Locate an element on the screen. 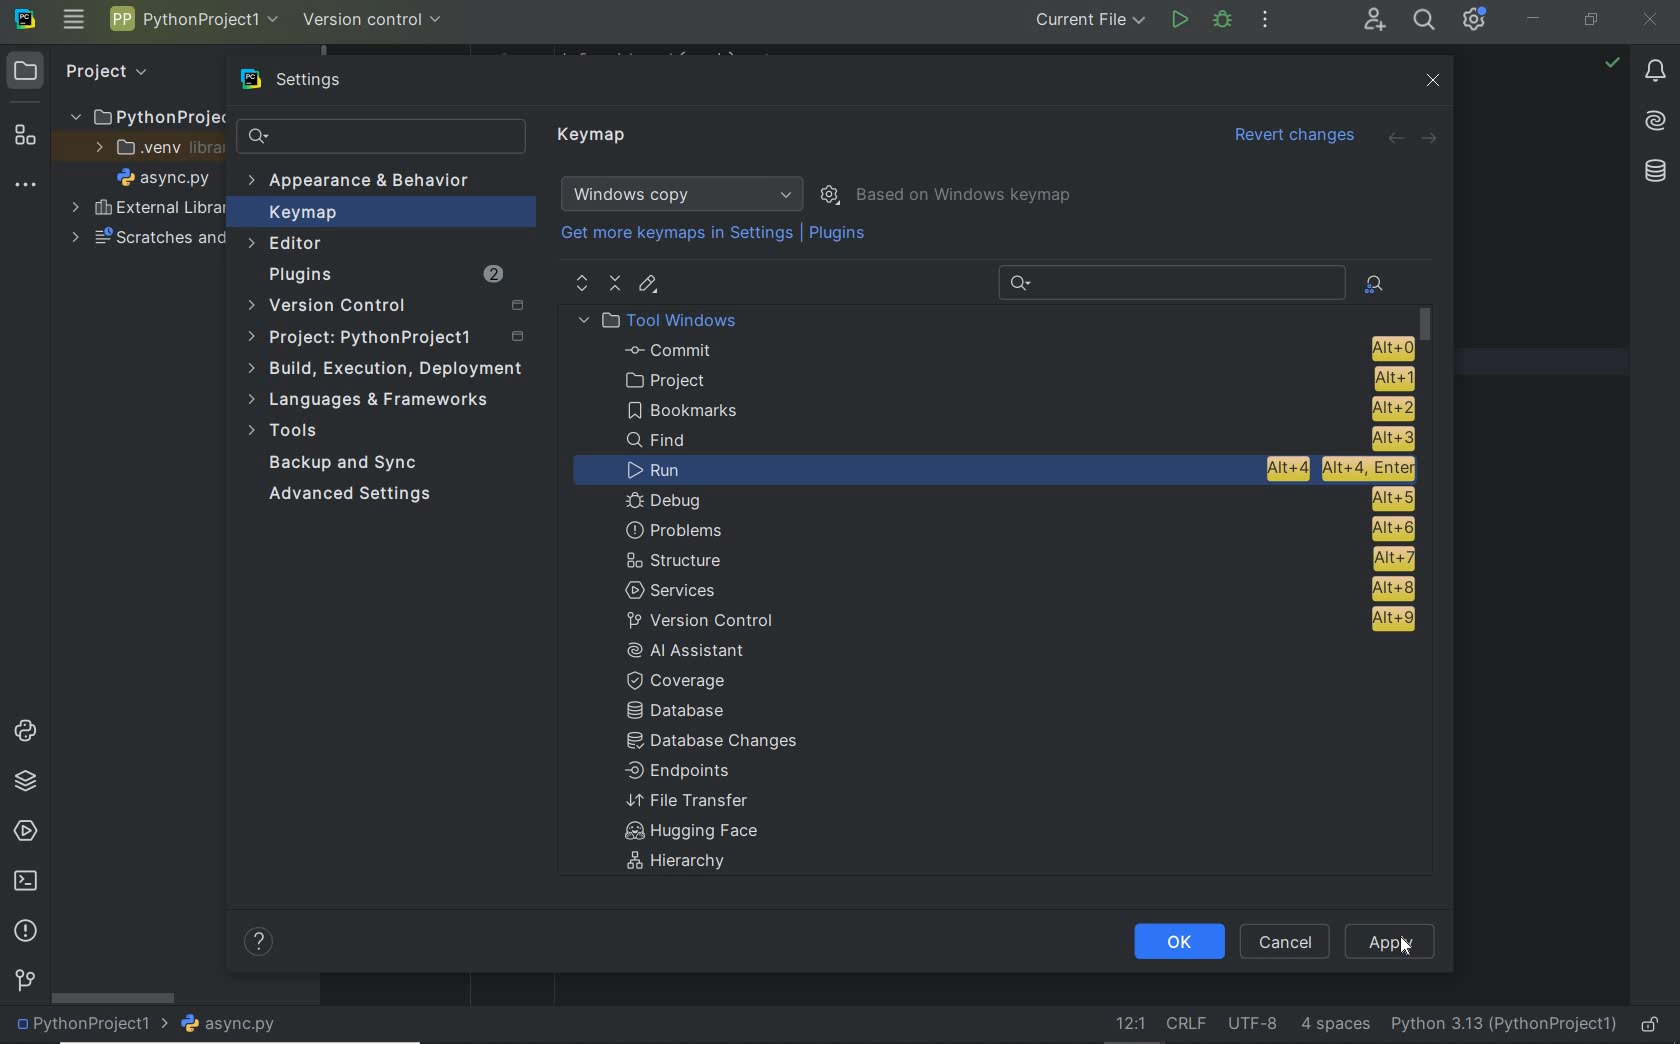  Version Control is located at coordinates (385, 307).